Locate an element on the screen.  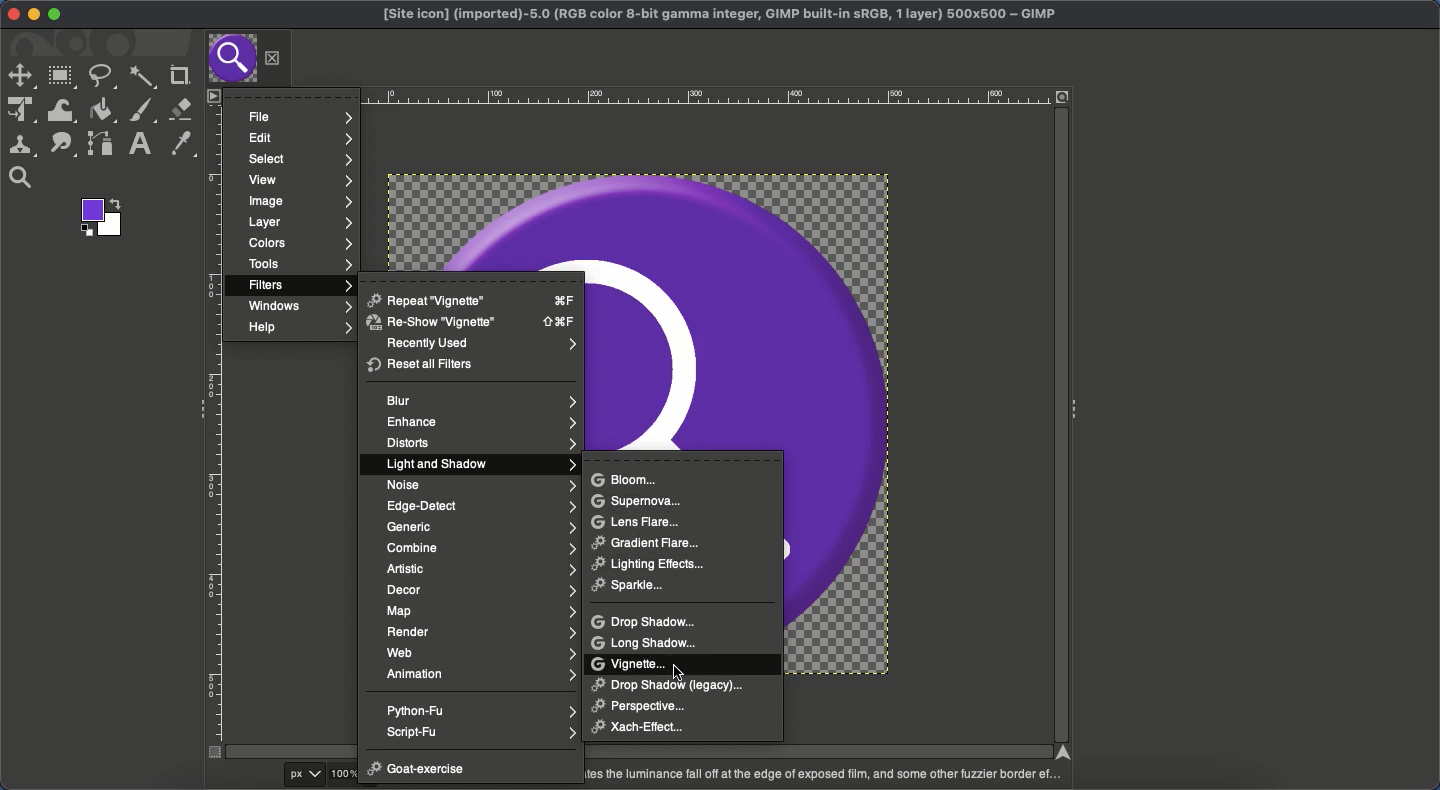
Filters is located at coordinates (297, 285).